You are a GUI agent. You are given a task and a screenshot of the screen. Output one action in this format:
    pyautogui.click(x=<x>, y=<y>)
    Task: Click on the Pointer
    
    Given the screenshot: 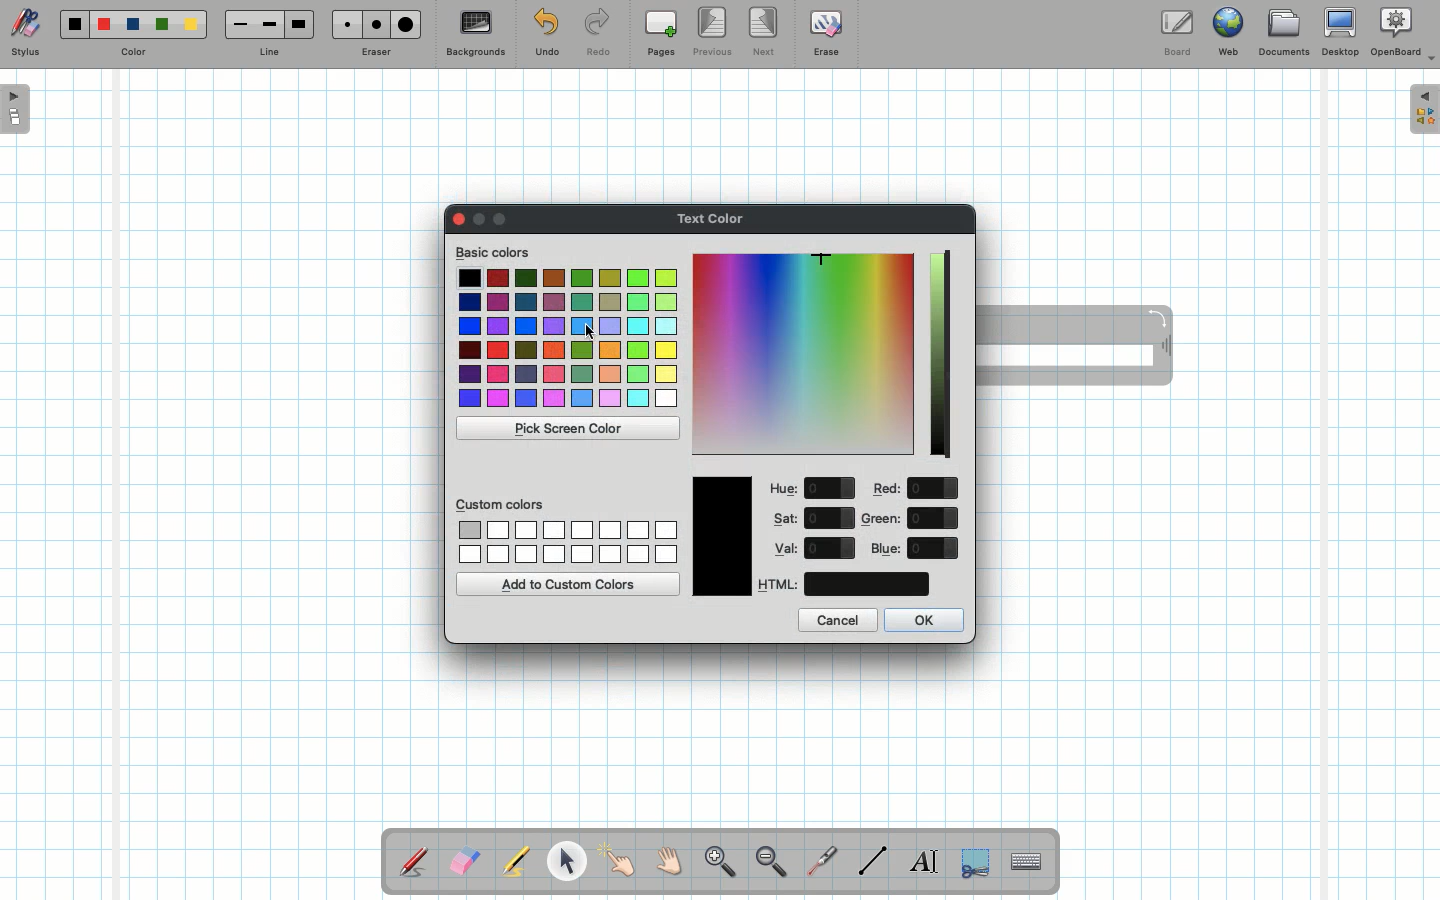 What is the action you would take?
    pyautogui.click(x=566, y=861)
    